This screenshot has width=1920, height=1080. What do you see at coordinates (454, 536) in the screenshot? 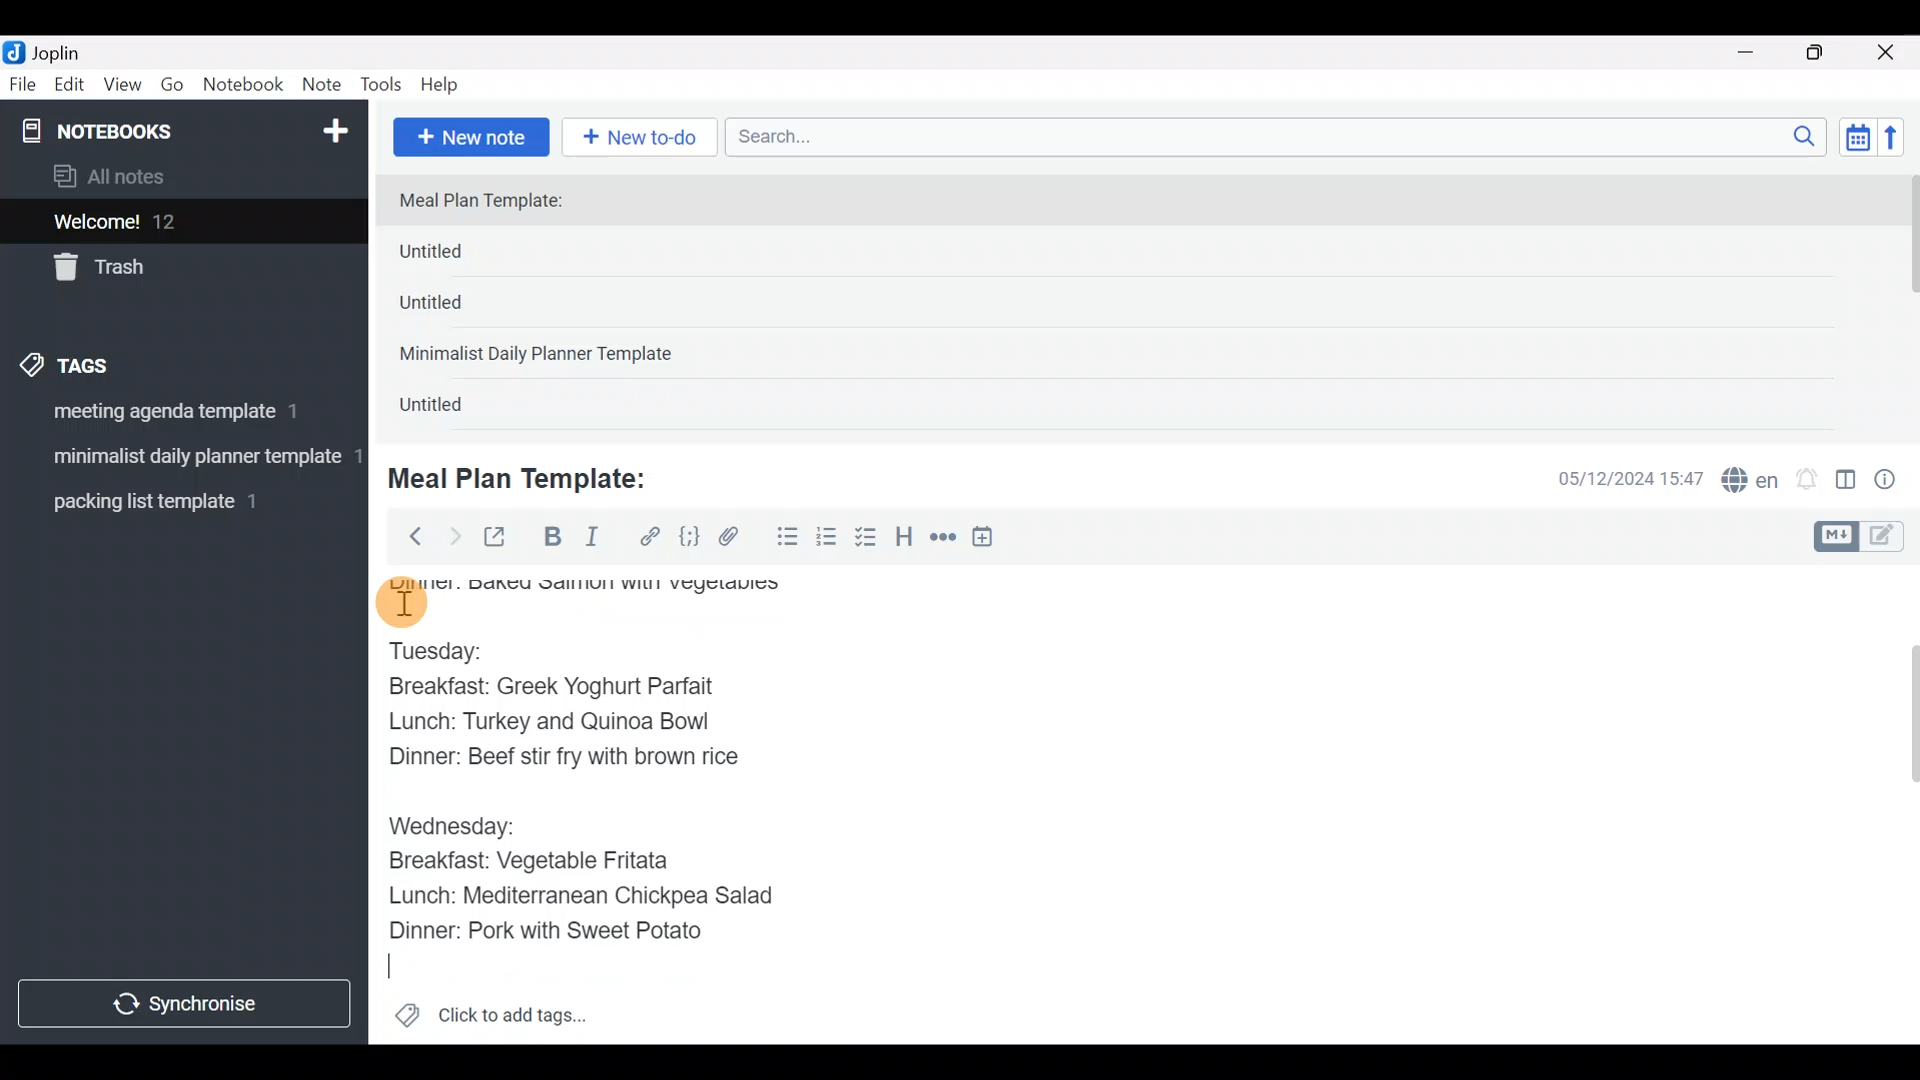
I see `Forward` at bounding box center [454, 536].